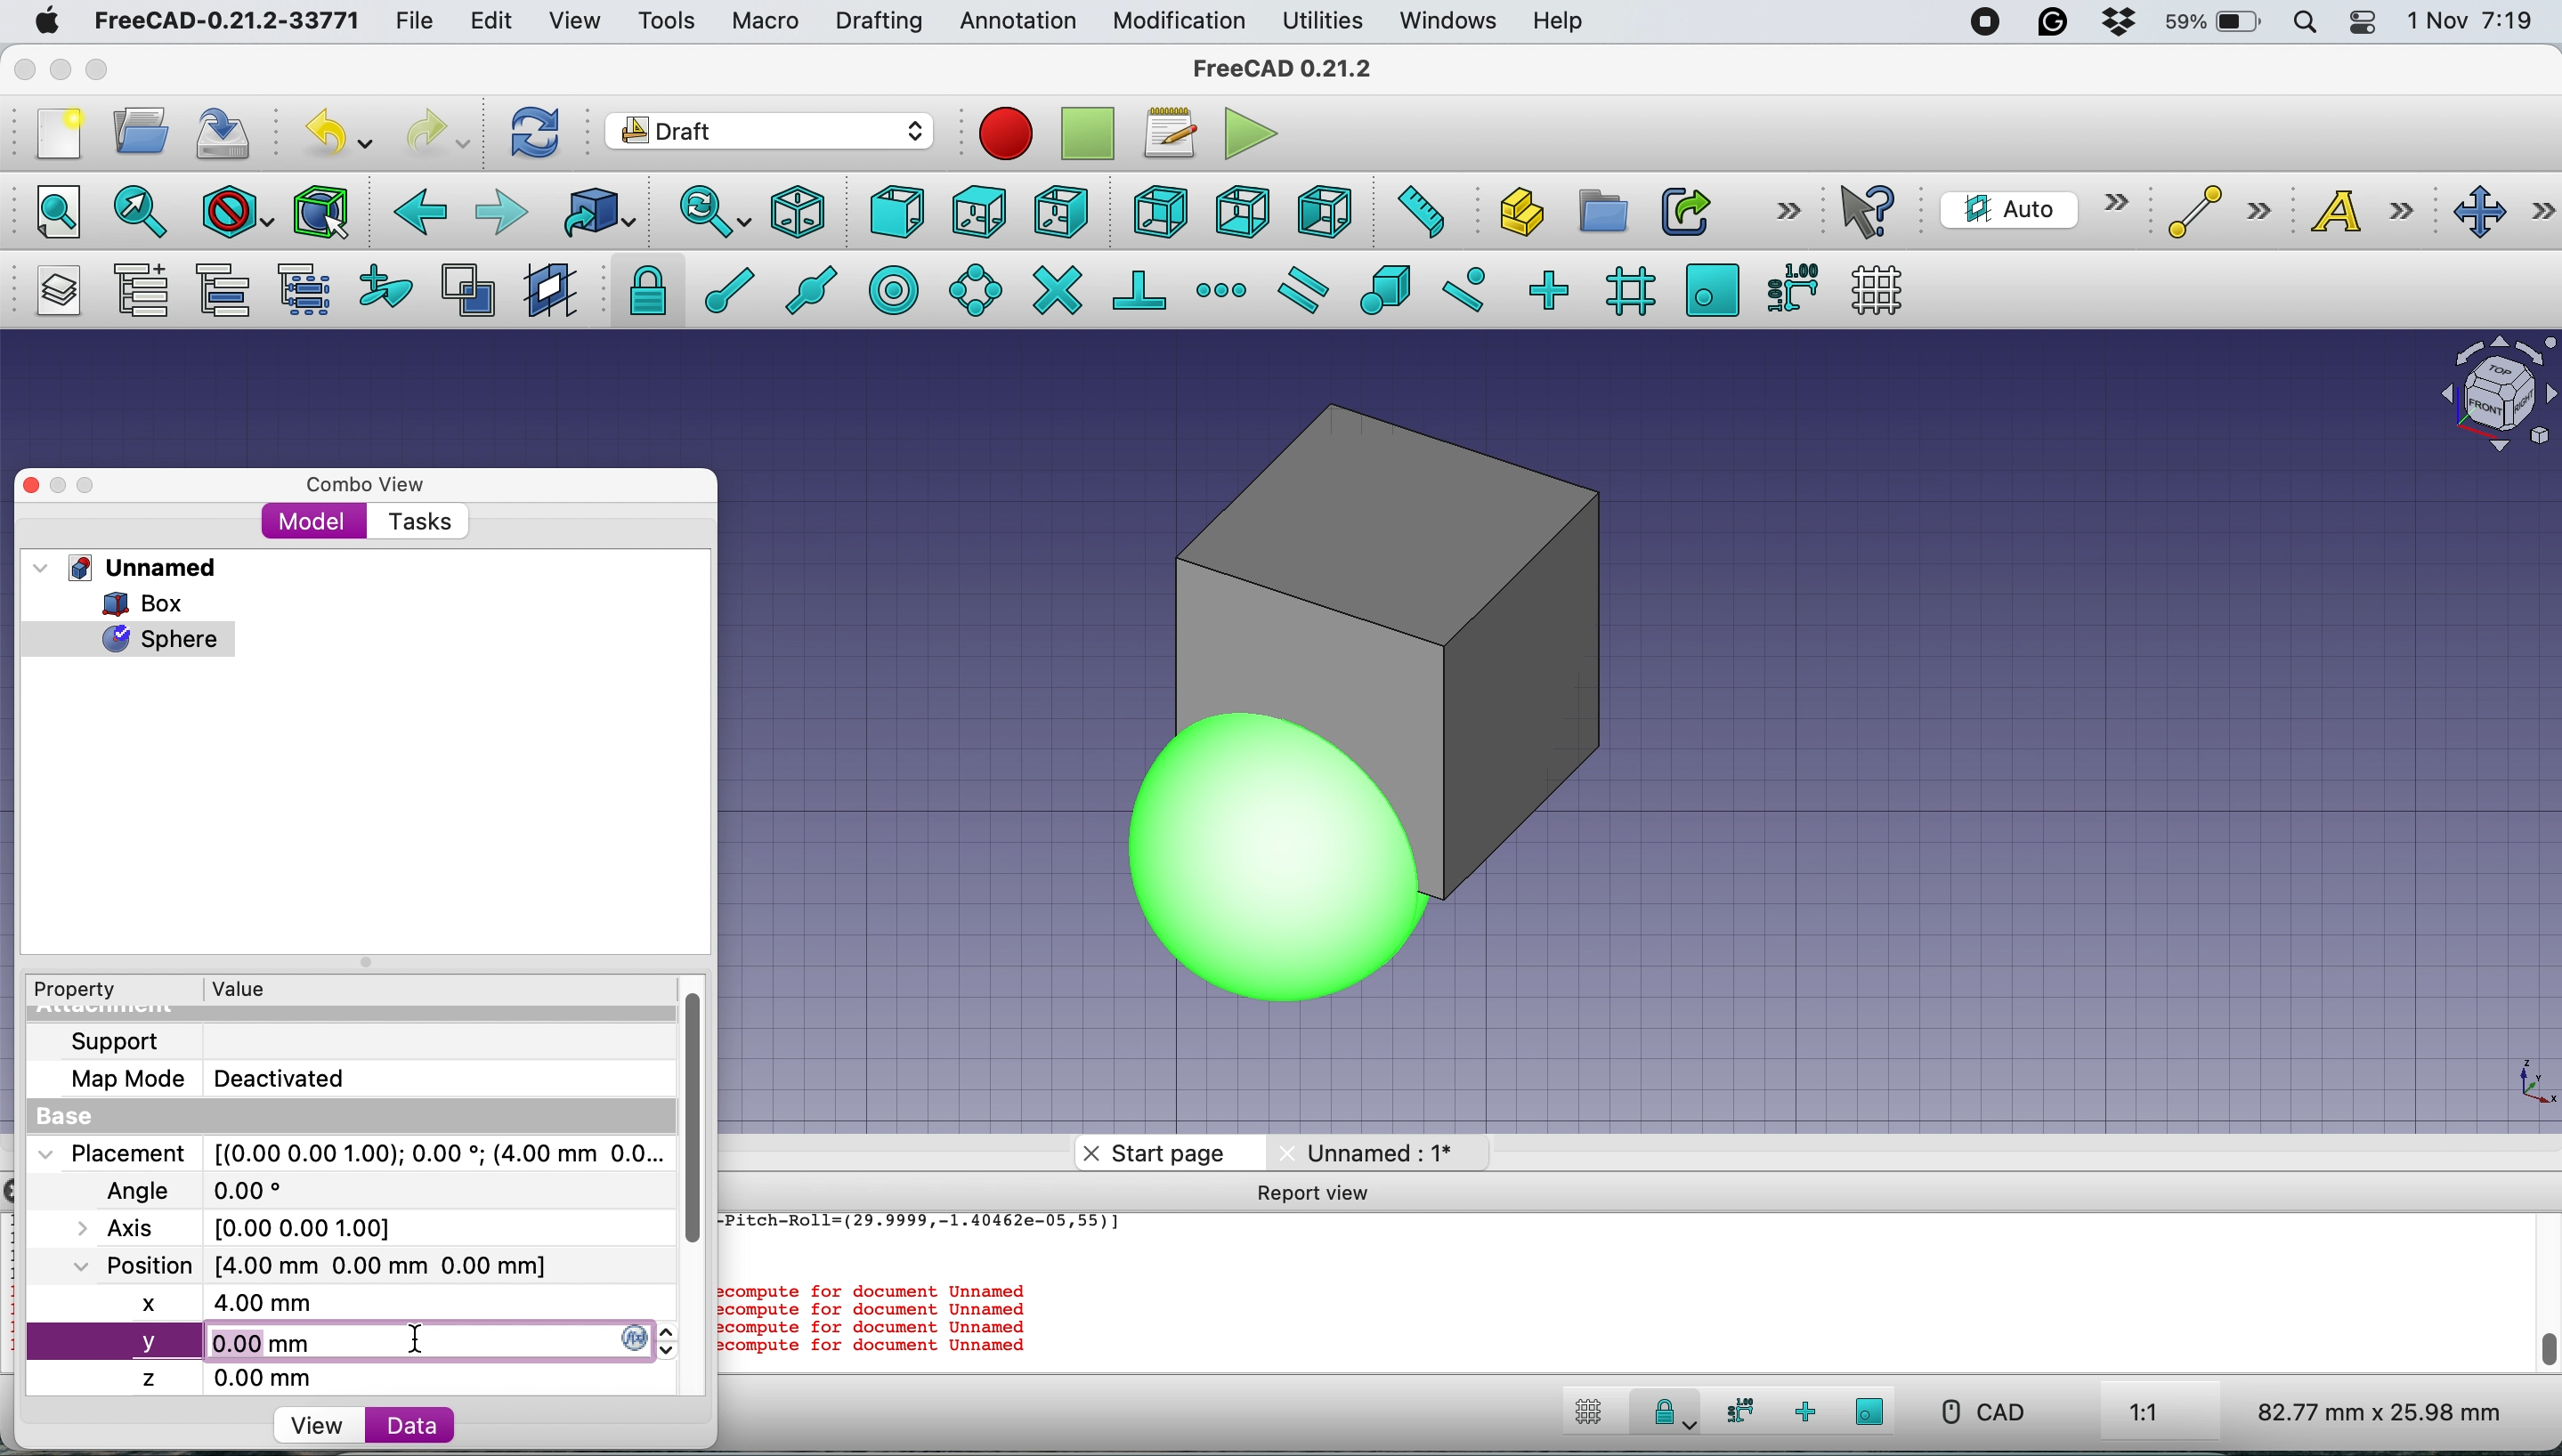  What do you see at coordinates (1877, 290) in the screenshot?
I see `toggle grid` at bounding box center [1877, 290].